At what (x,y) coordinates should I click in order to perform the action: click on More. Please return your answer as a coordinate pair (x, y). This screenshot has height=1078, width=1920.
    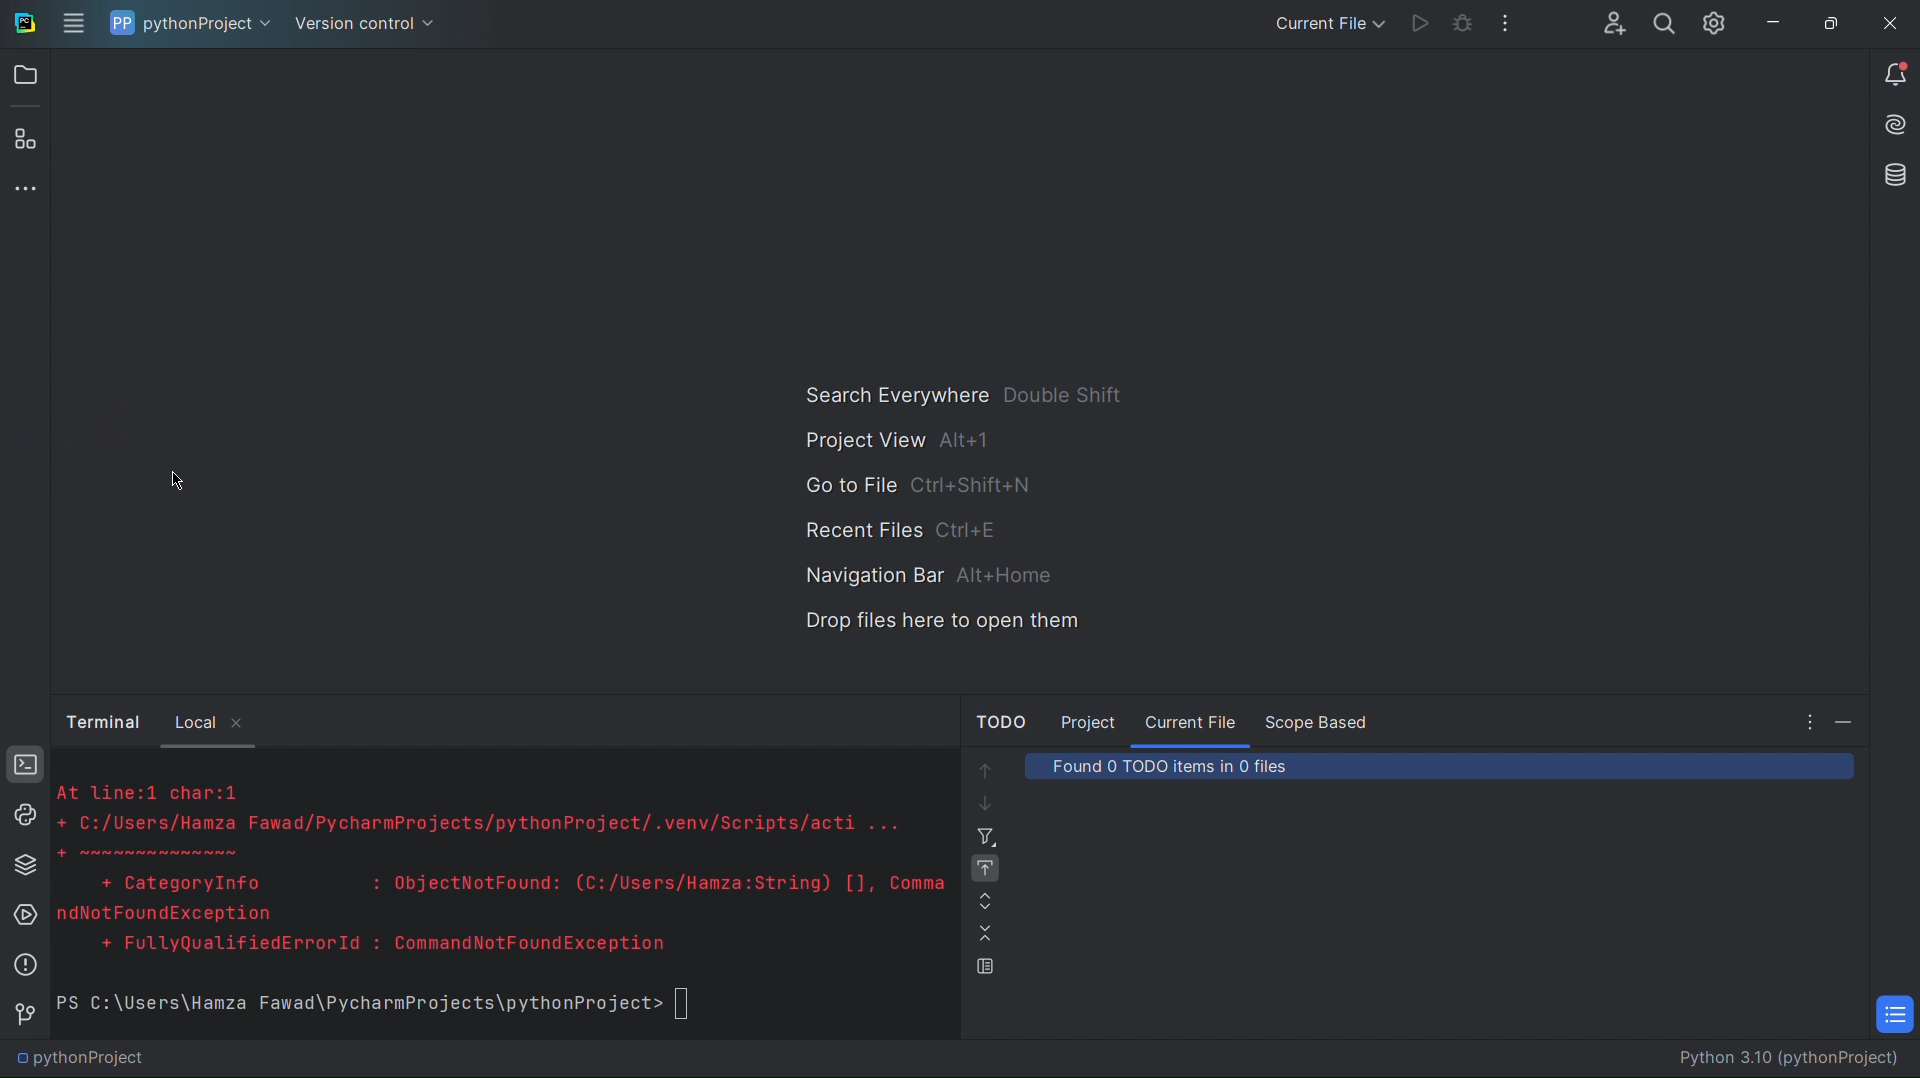
    Looking at the image, I should click on (1799, 718).